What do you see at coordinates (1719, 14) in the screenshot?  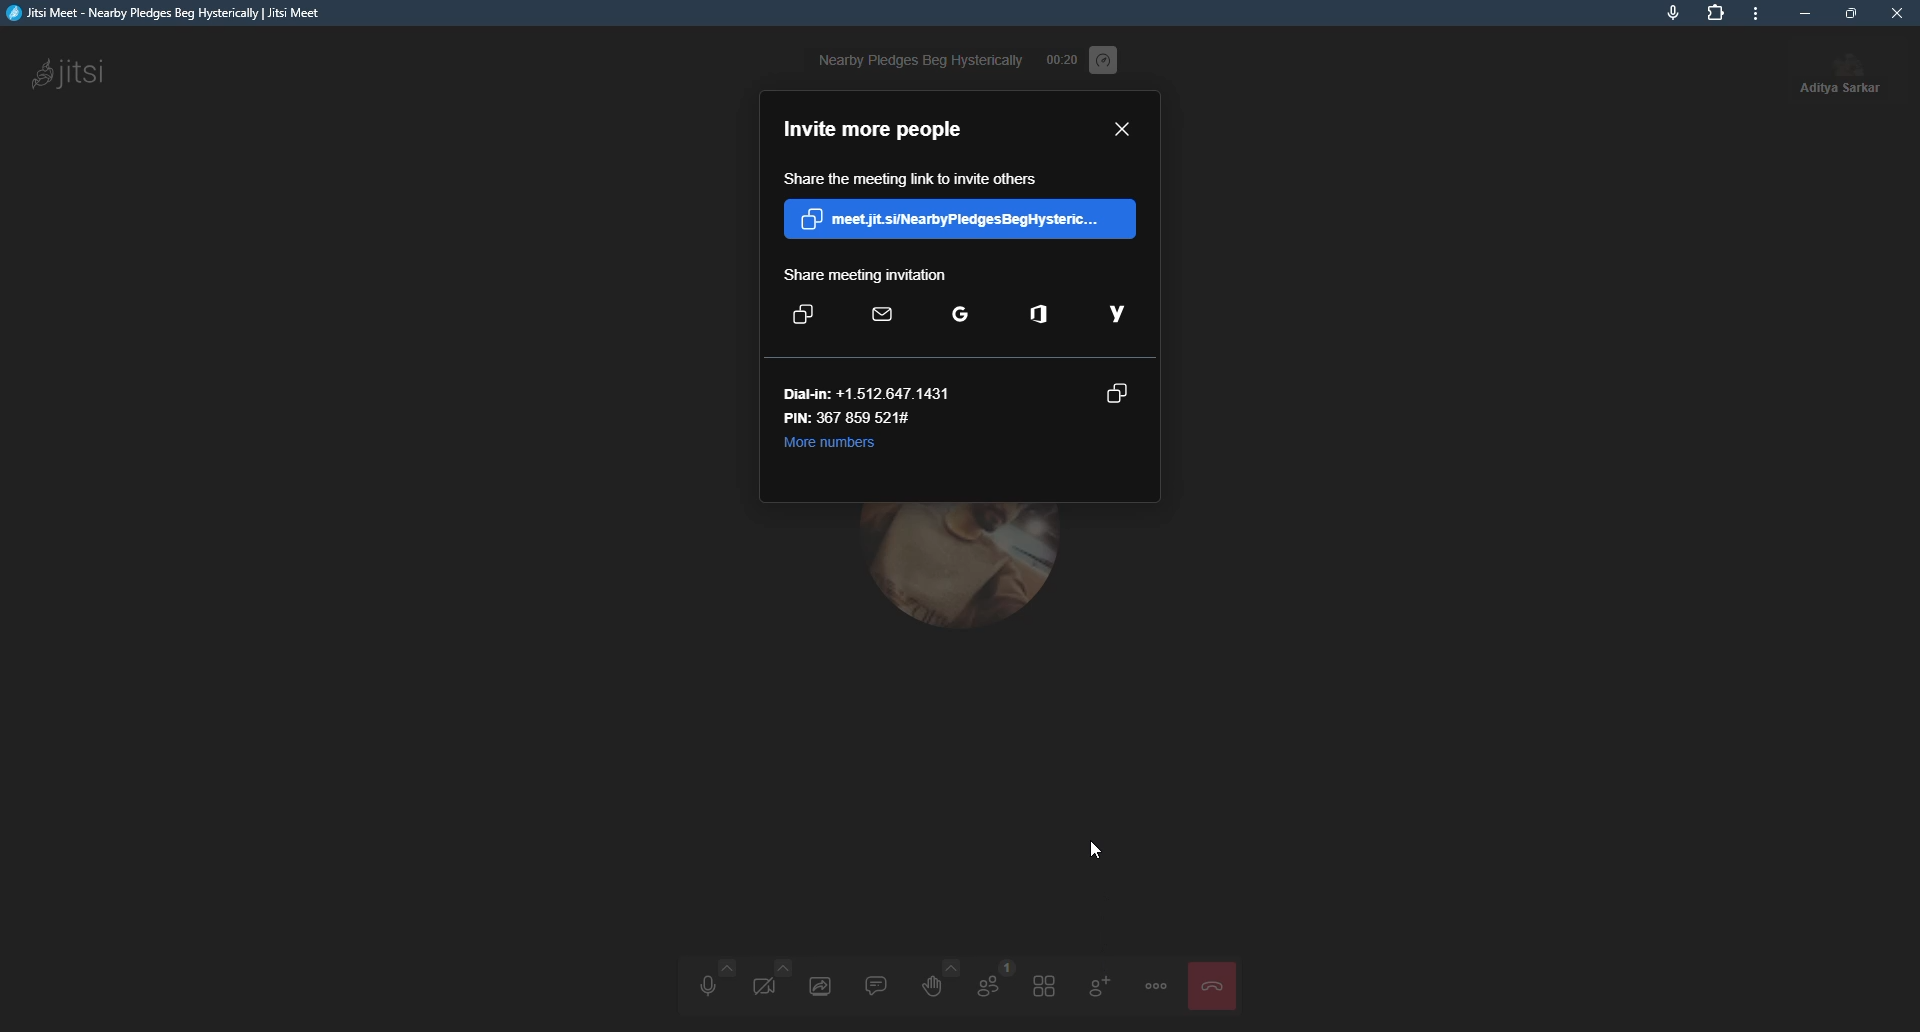 I see `extensions` at bounding box center [1719, 14].